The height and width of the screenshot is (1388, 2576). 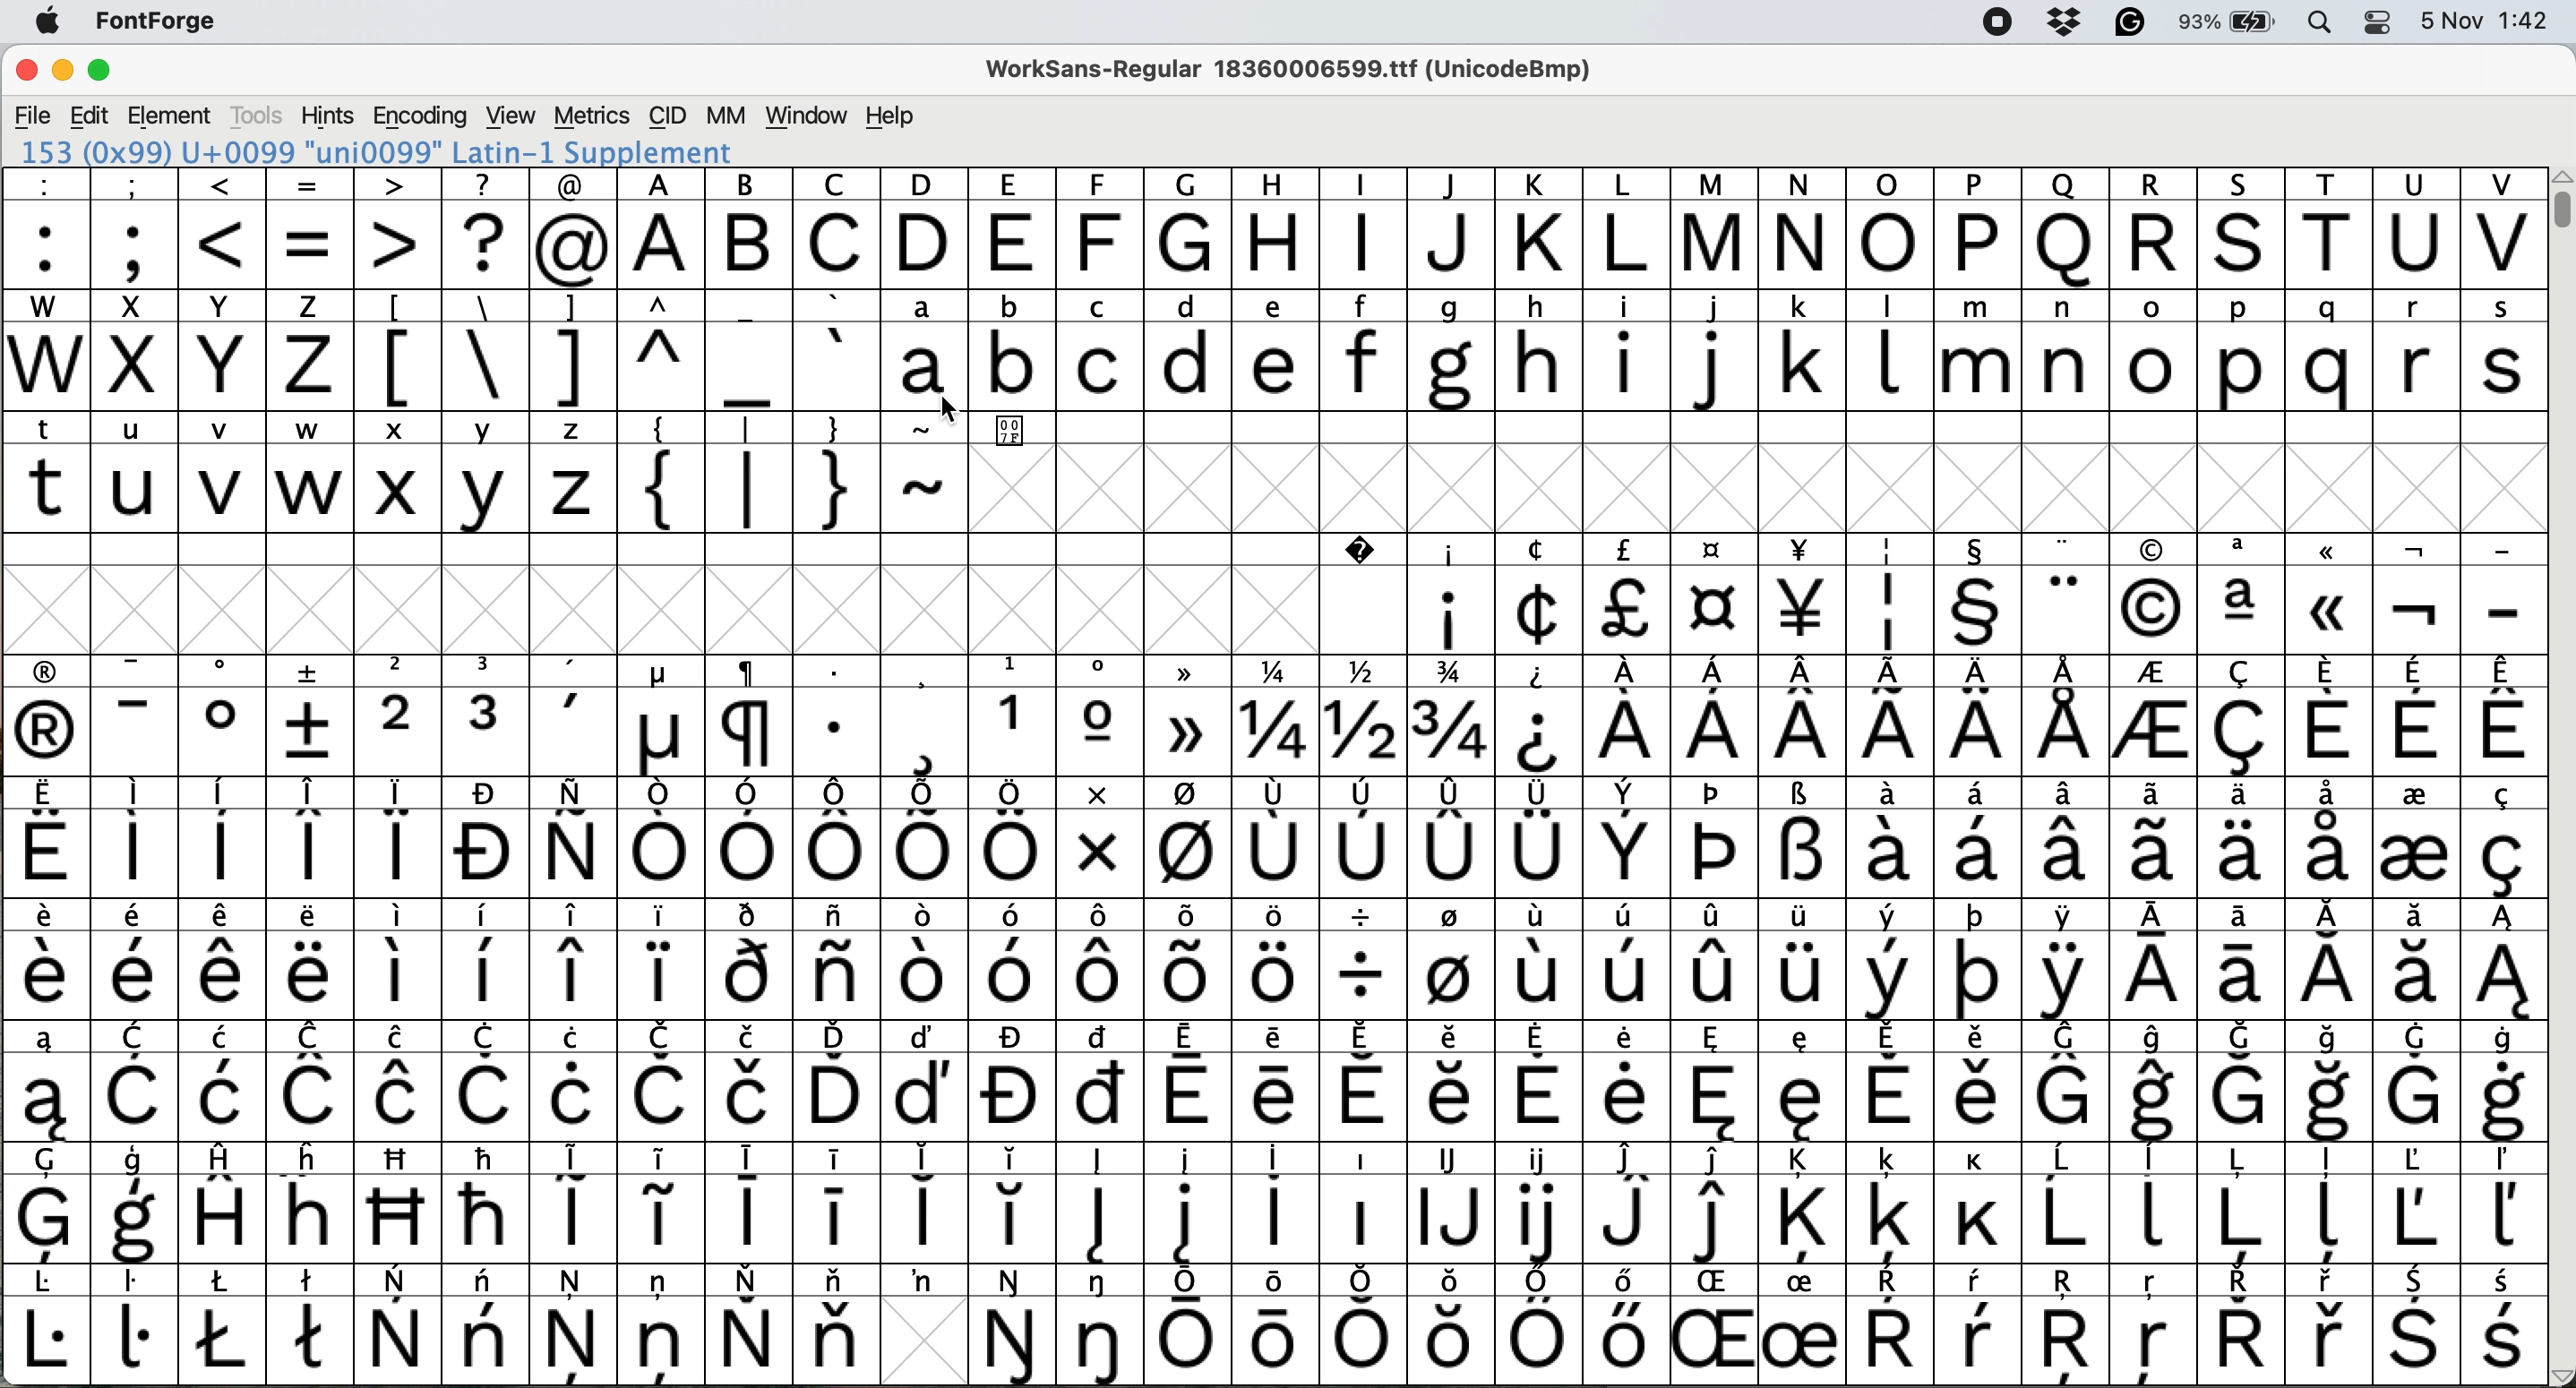 I want to click on symbol, so click(x=1191, y=1202).